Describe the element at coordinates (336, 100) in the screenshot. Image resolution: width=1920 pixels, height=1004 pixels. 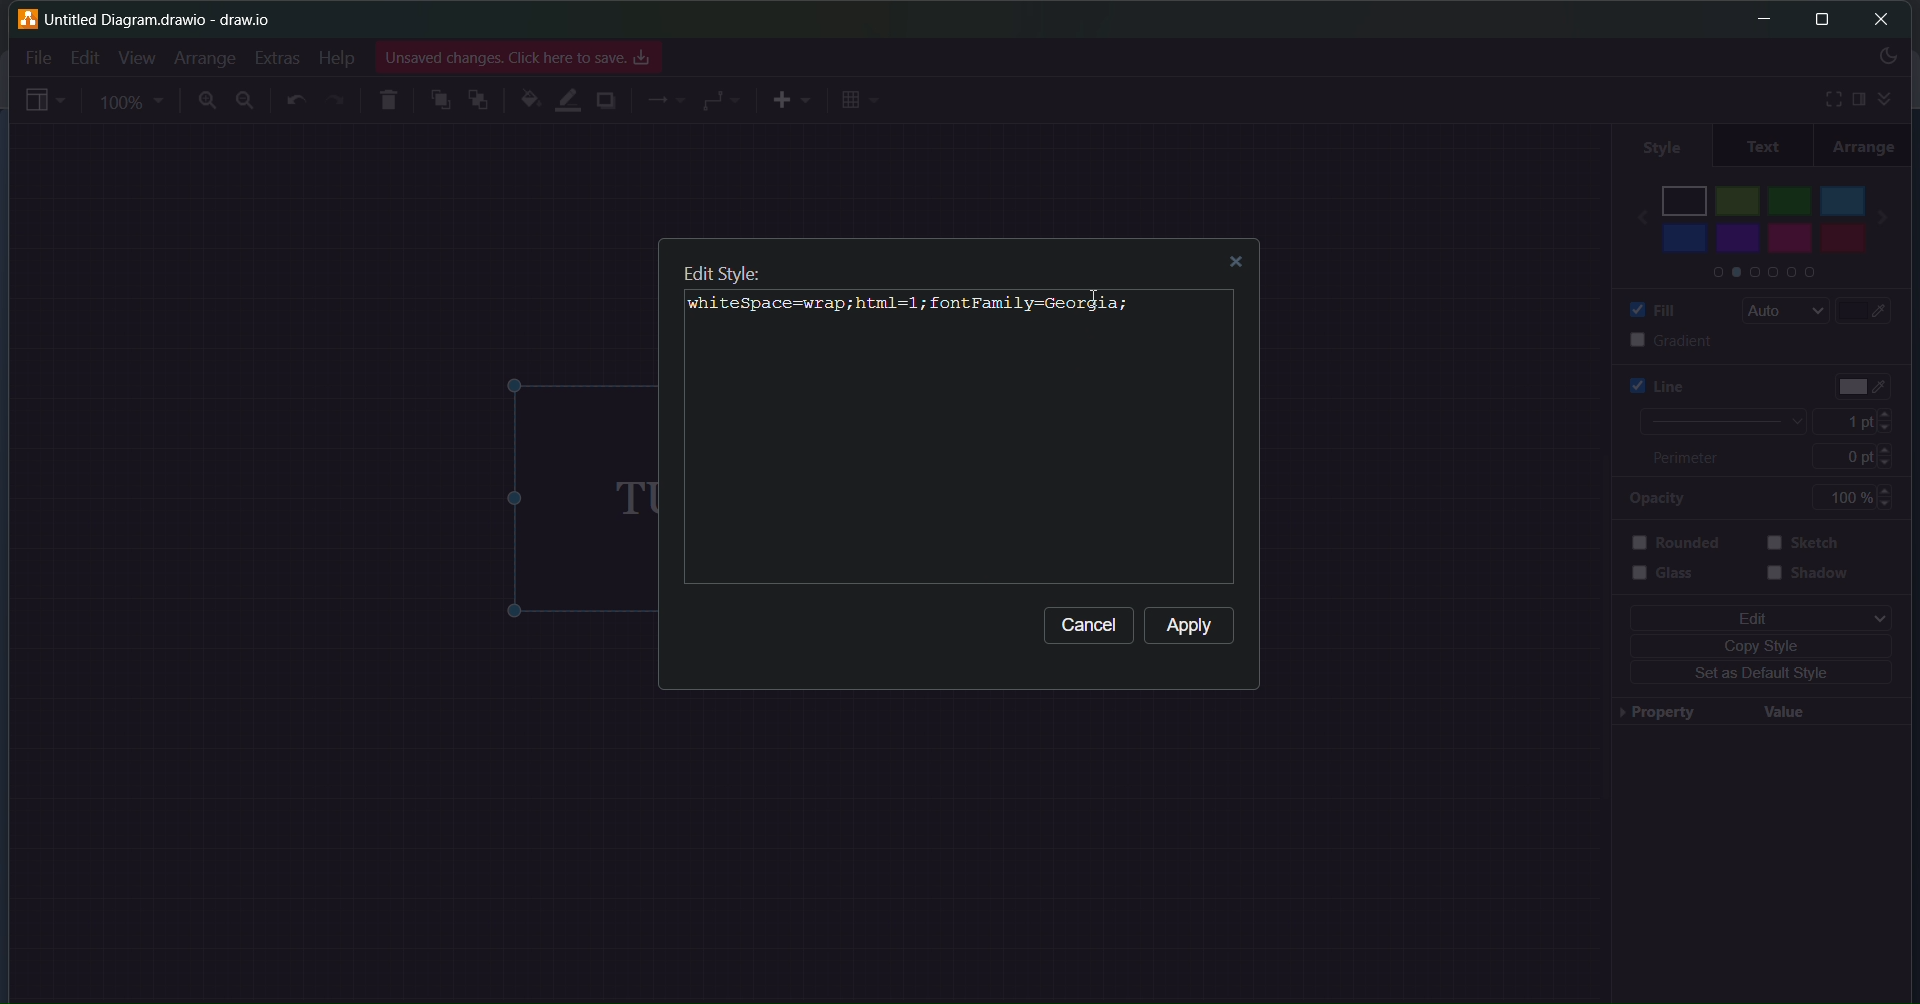
I see `redo` at that location.